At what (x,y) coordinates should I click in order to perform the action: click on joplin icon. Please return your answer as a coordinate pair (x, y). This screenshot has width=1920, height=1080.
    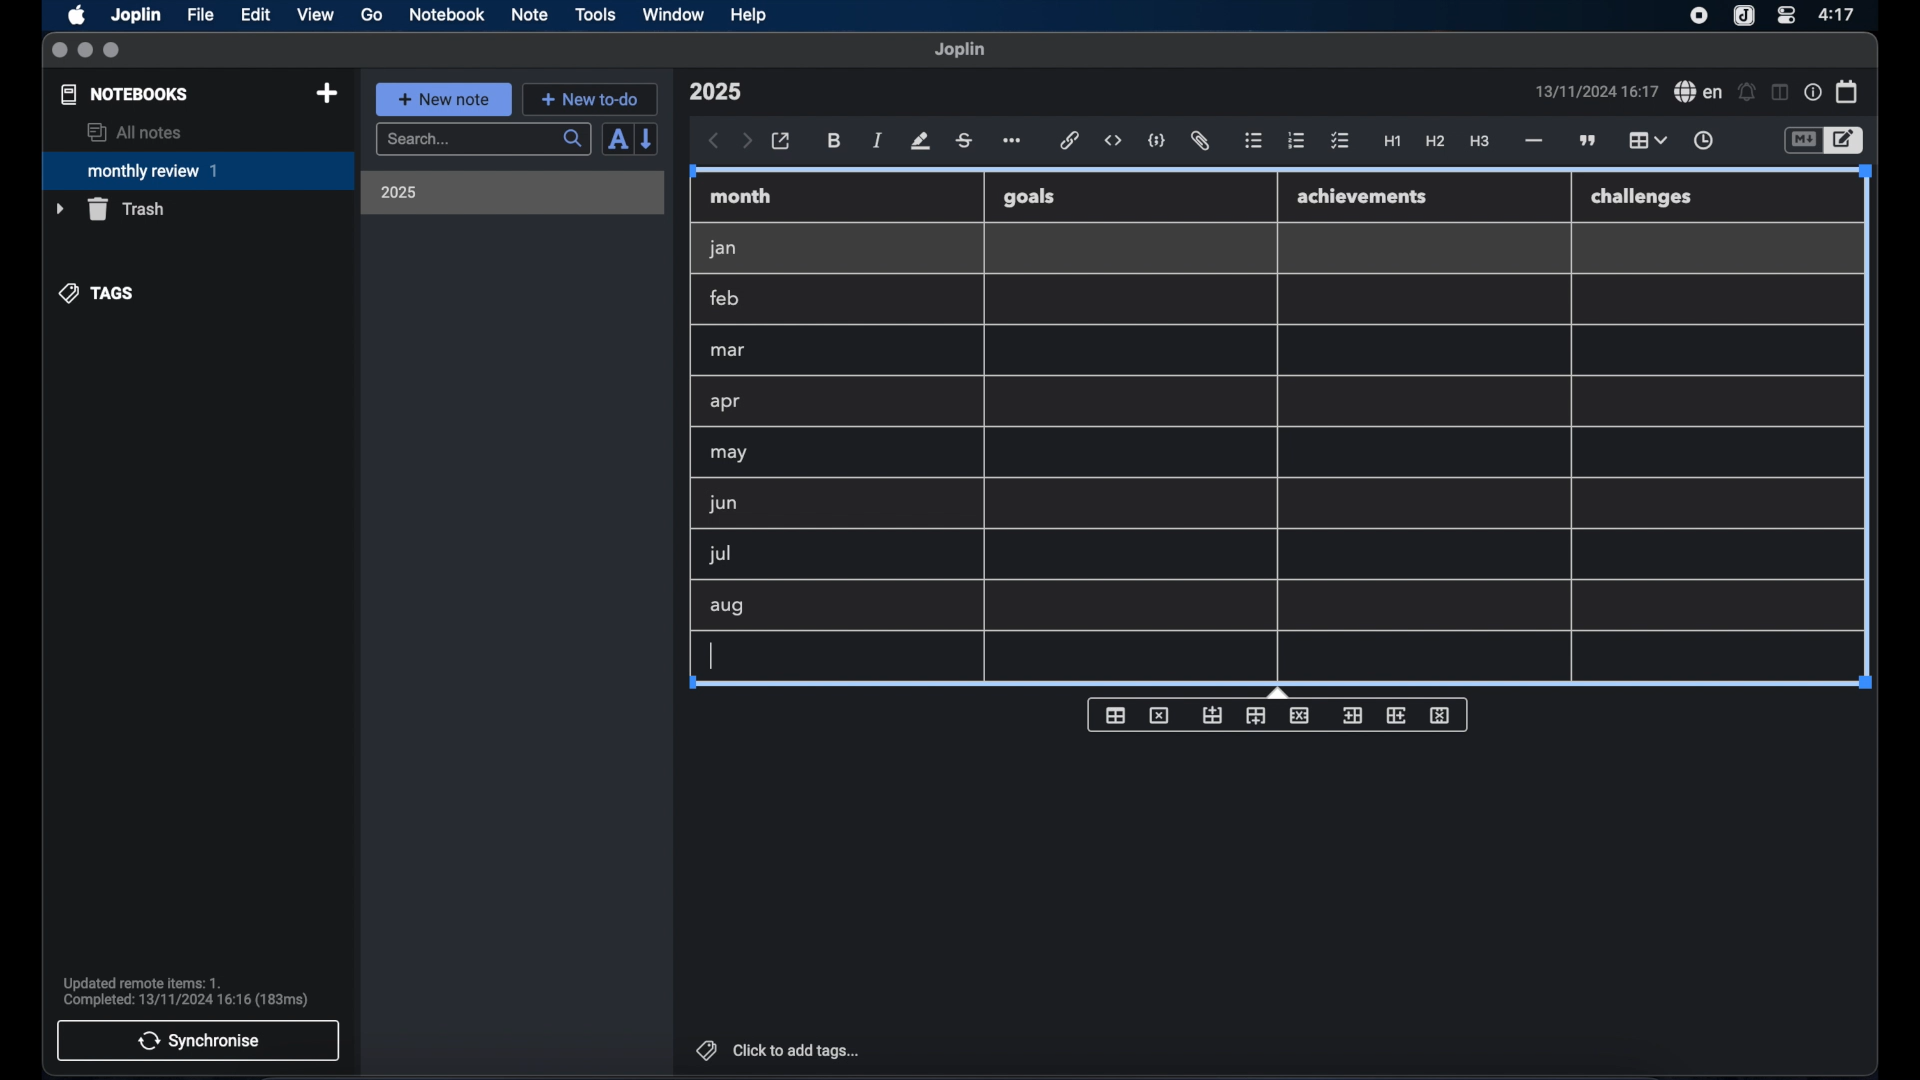
    Looking at the image, I should click on (1742, 17).